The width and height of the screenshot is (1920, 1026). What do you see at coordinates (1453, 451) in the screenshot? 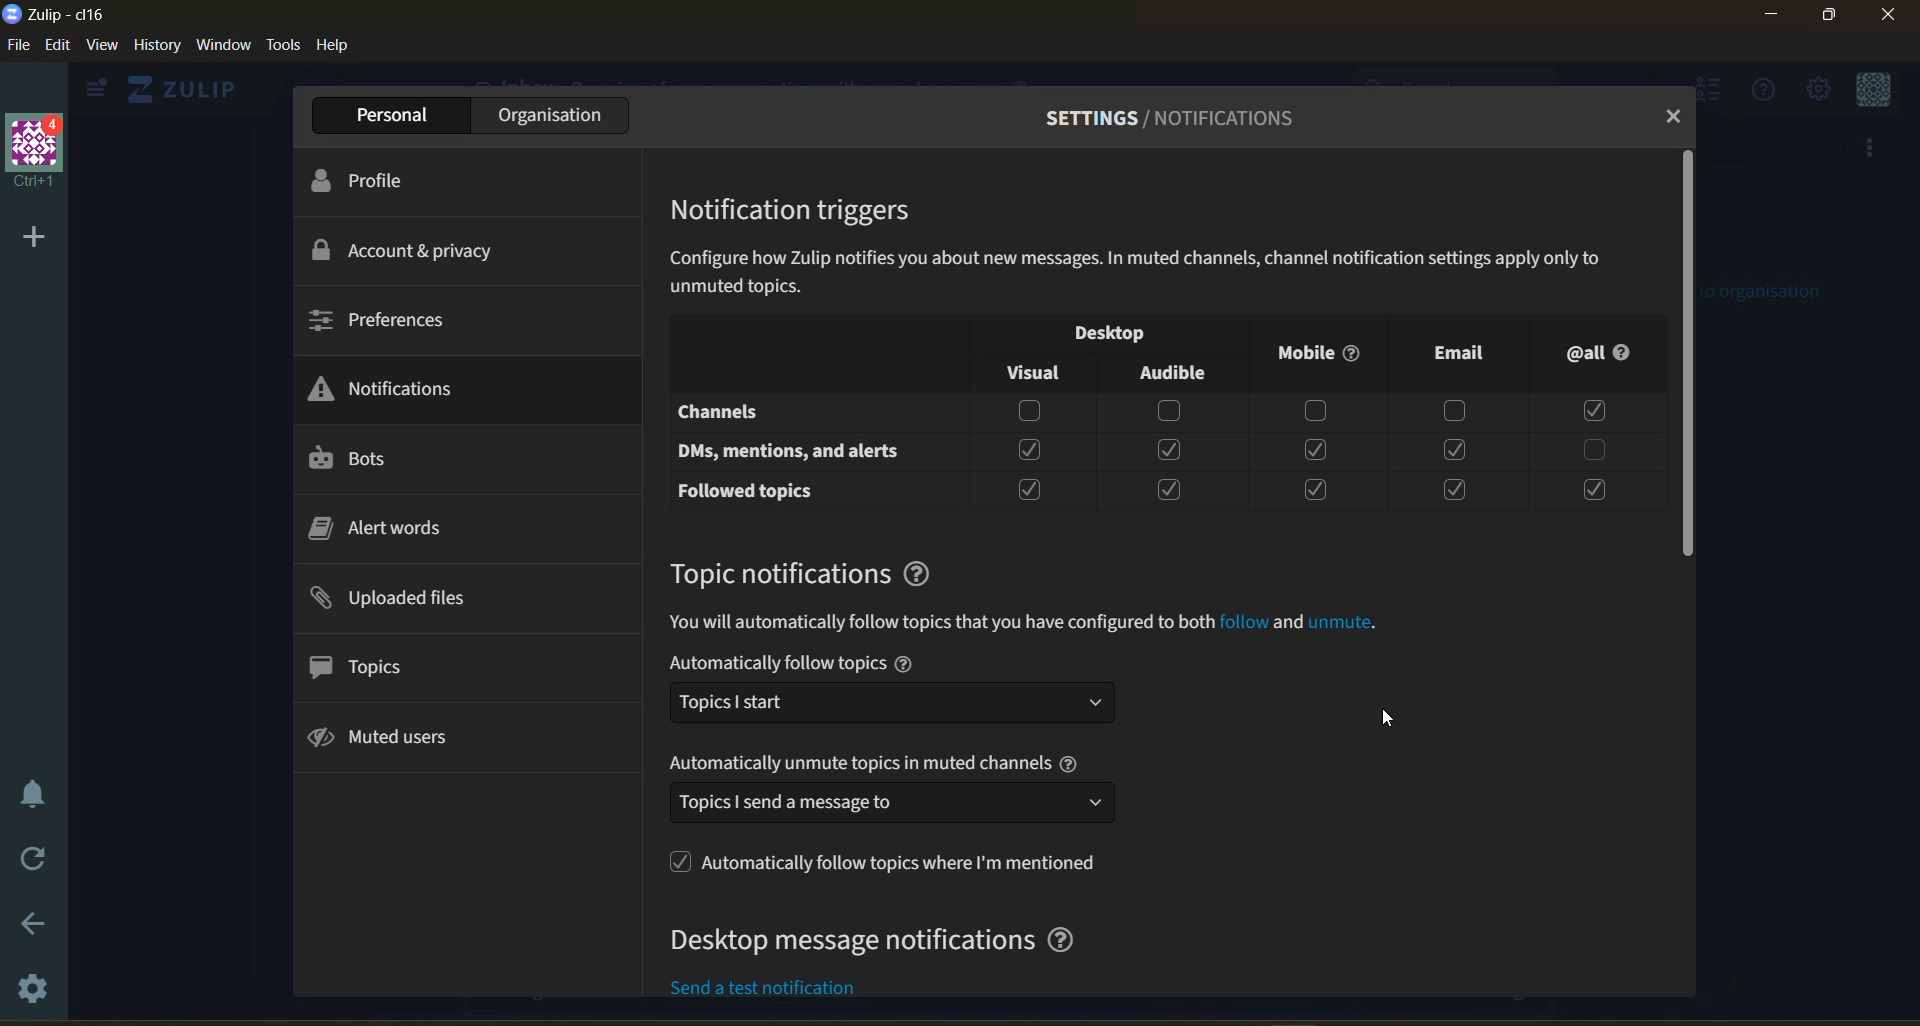
I see `Checkbox` at bounding box center [1453, 451].